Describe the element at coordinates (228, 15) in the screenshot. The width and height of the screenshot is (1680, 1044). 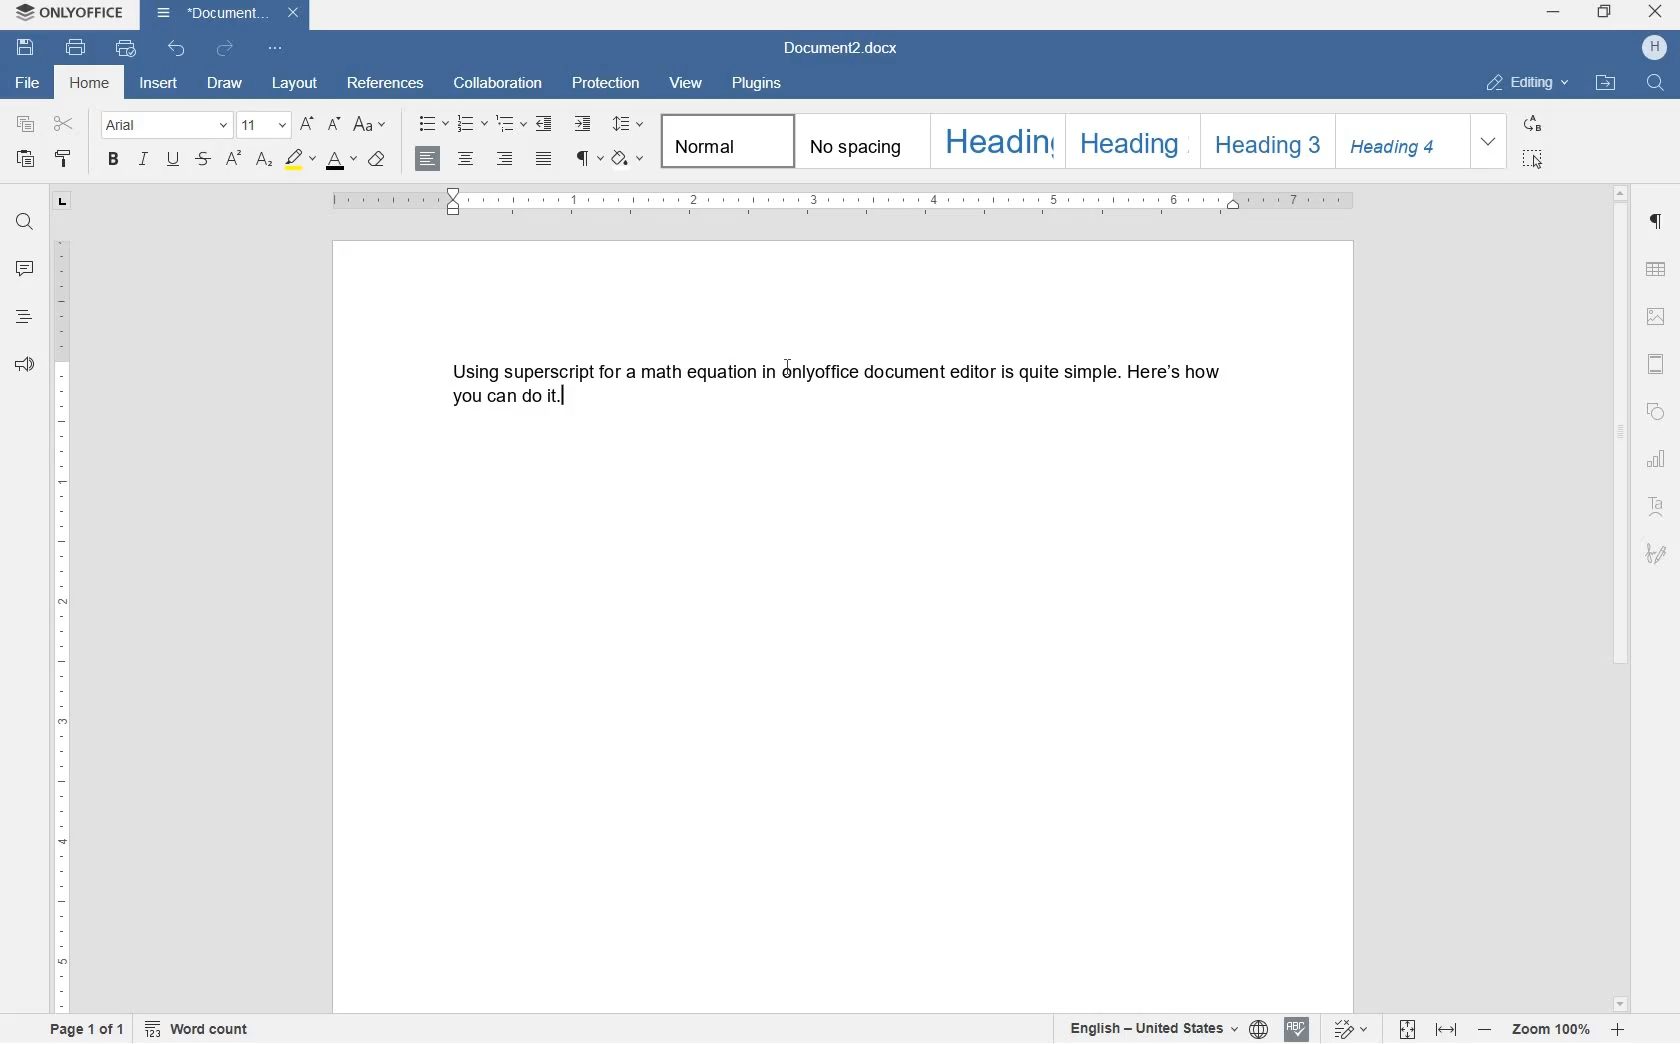
I see `Document2.docx` at that location.